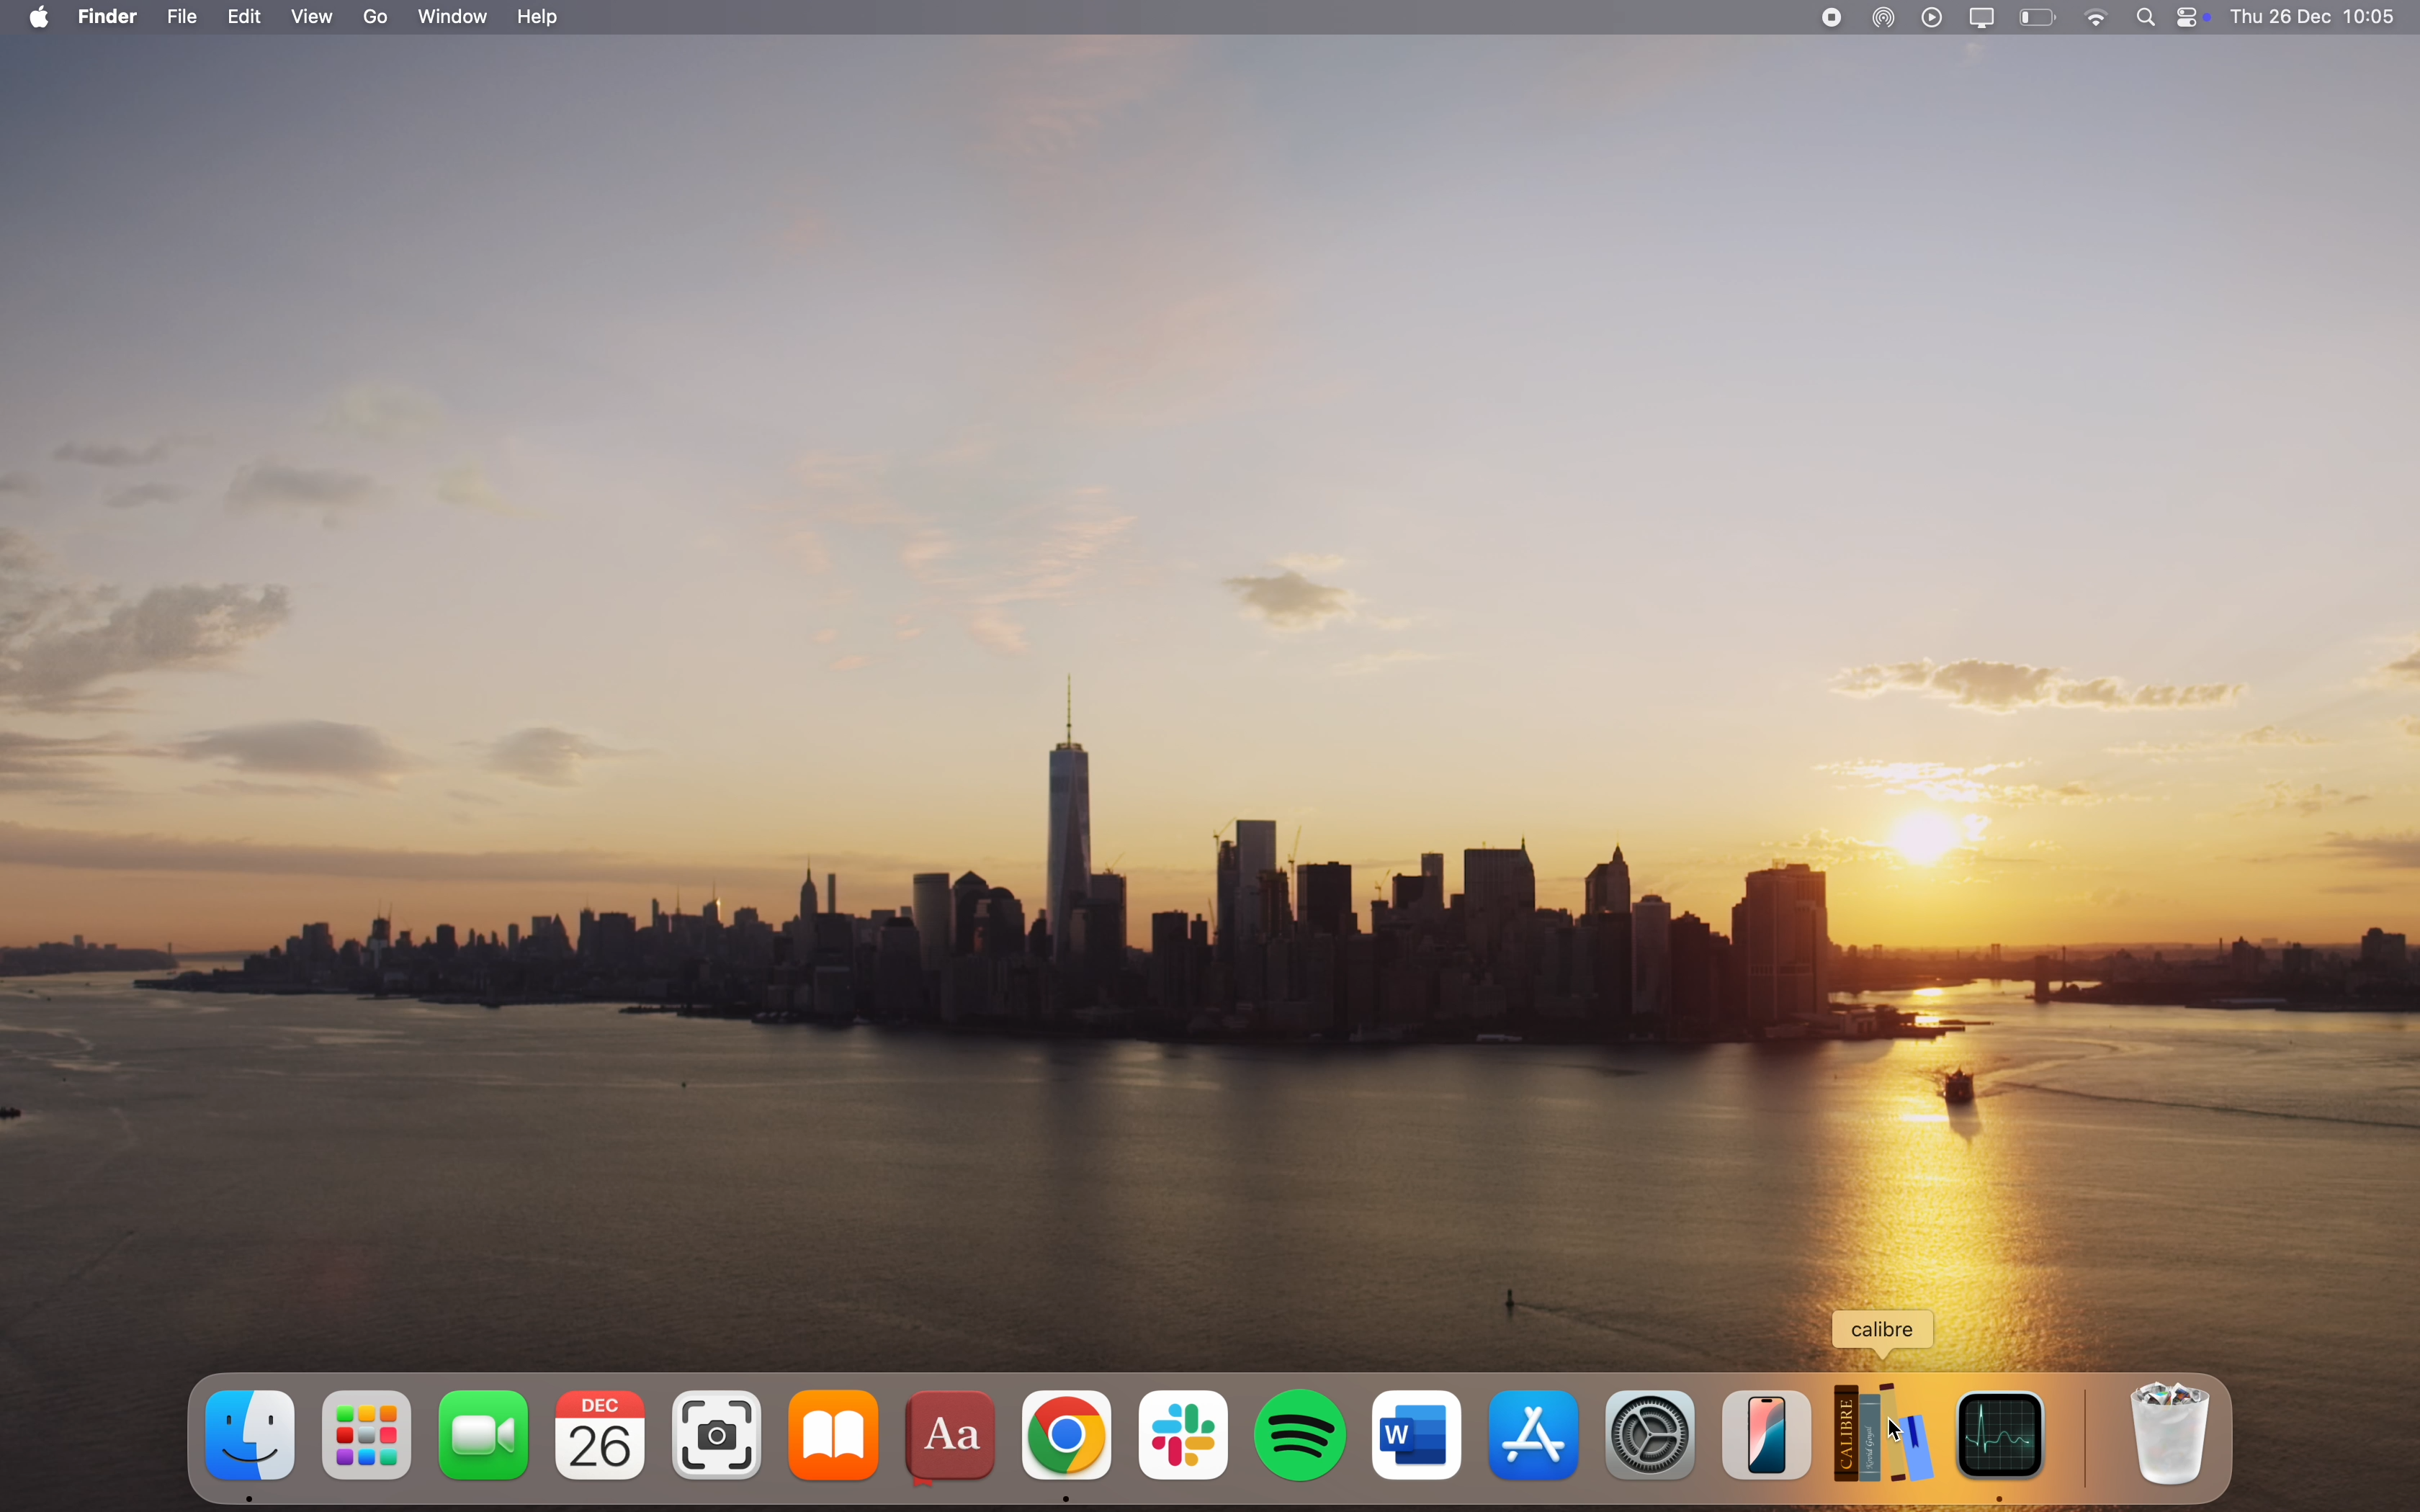  Describe the element at coordinates (378, 16) in the screenshot. I see `go` at that location.